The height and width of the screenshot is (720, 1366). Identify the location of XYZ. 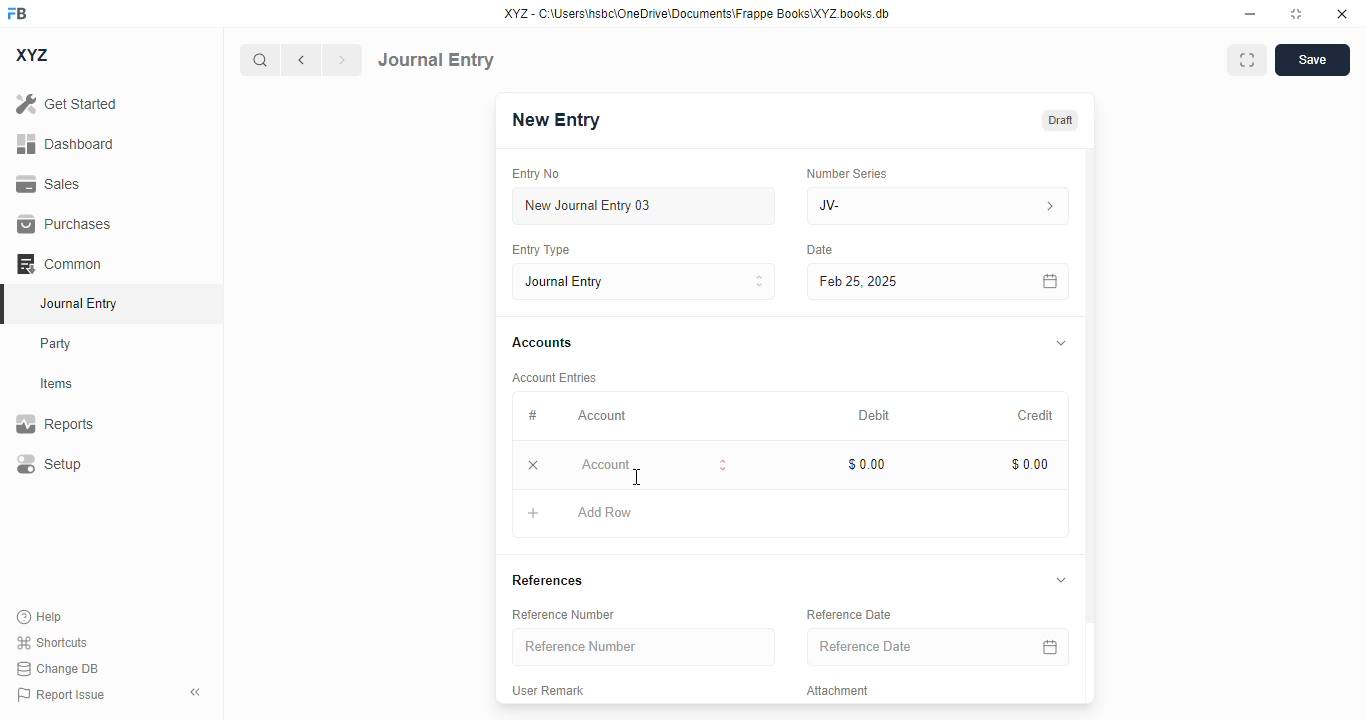
(33, 55).